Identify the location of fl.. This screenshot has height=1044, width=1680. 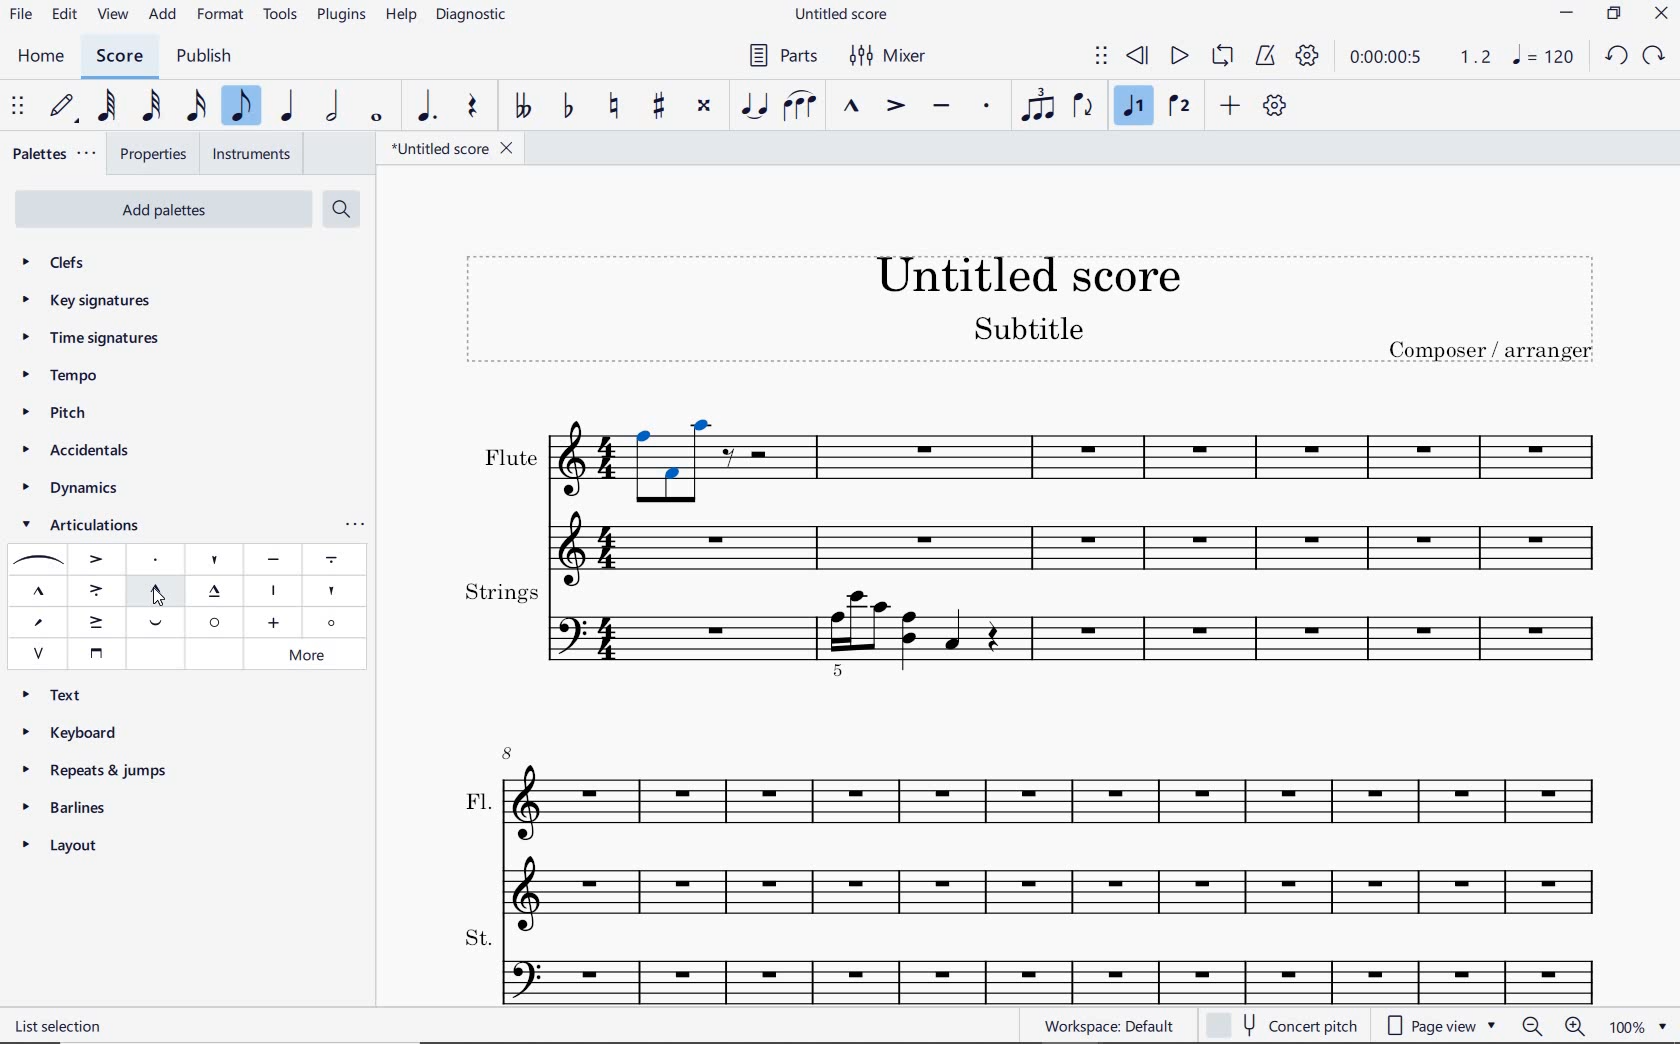
(1054, 832).